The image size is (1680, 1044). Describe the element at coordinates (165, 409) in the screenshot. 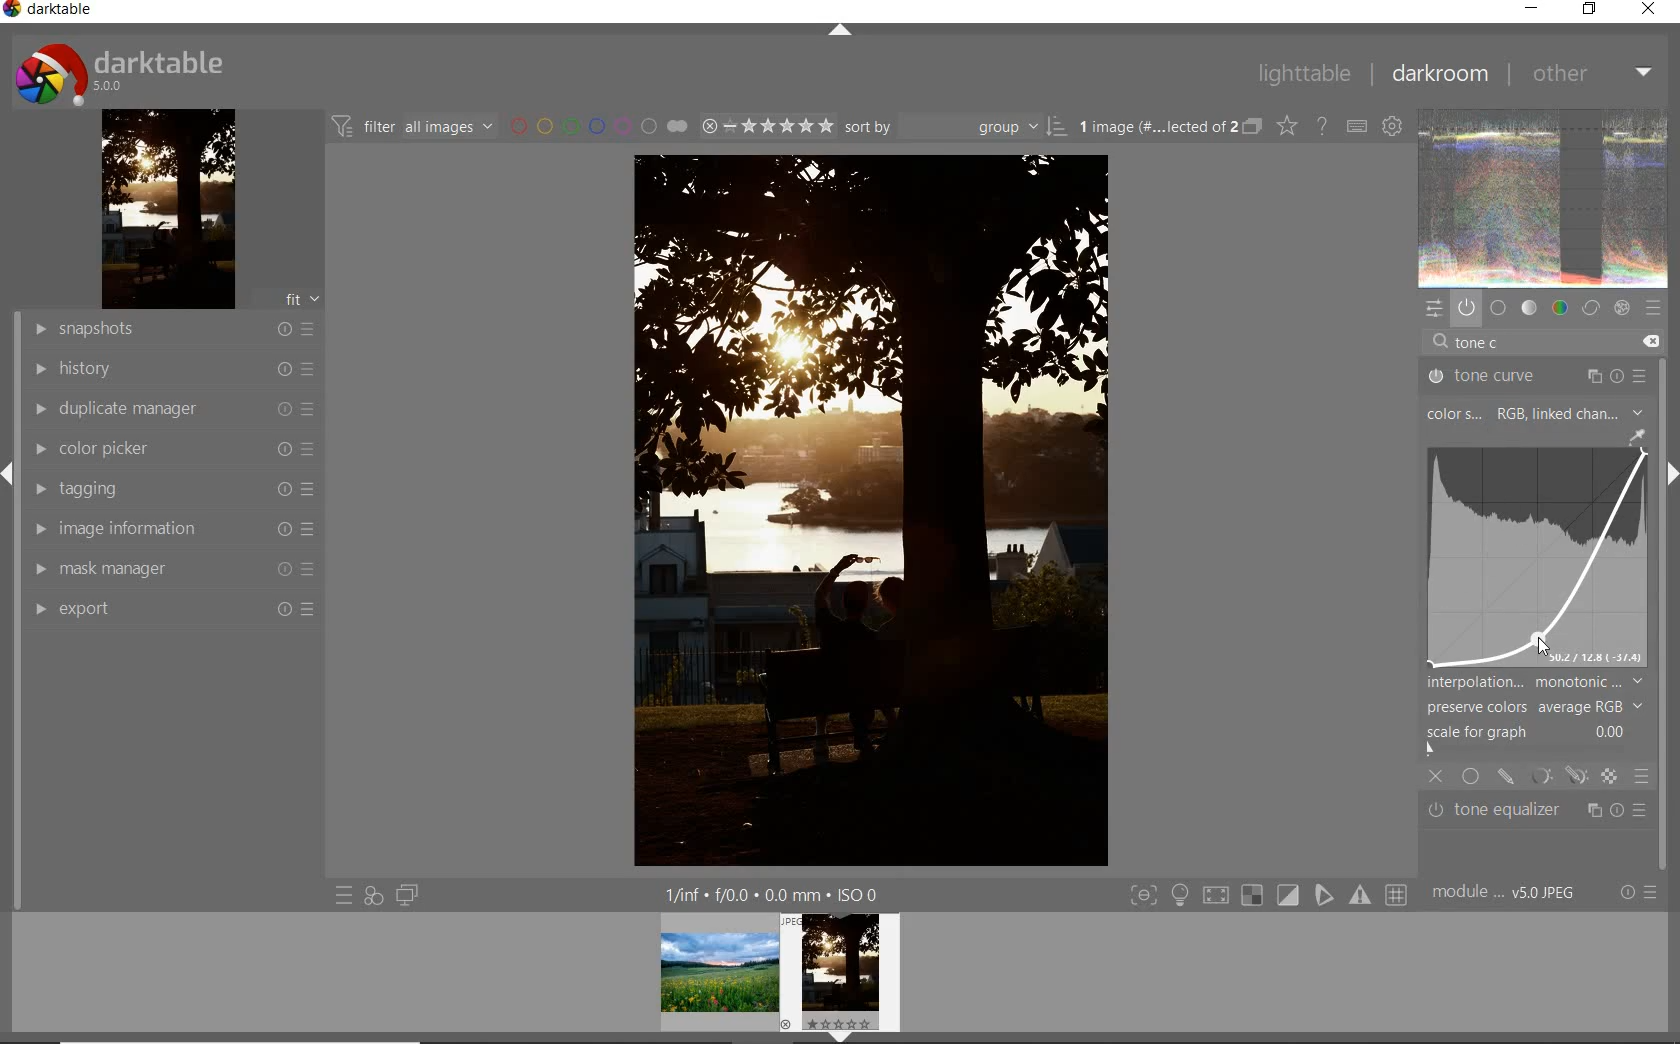

I see `duplicate manager` at that location.